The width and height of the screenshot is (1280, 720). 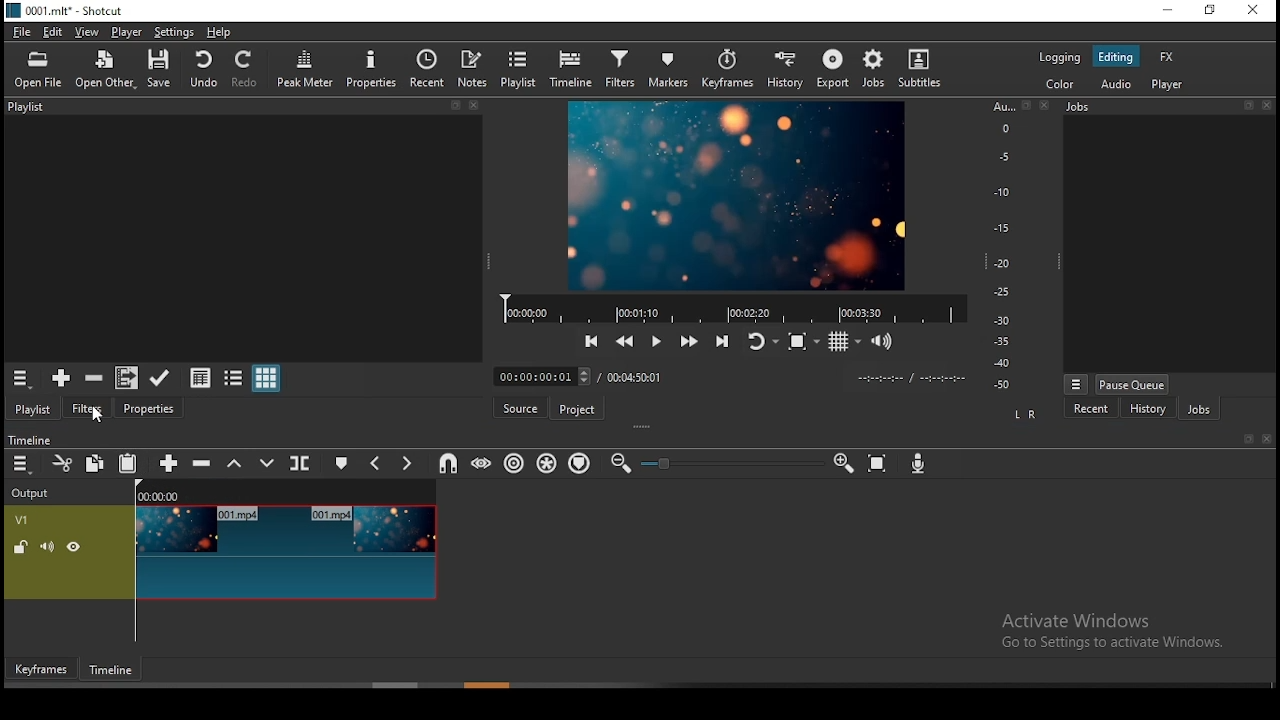 What do you see at coordinates (237, 465) in the screenshot?
I see `lift` at bounding box center [237, 465].